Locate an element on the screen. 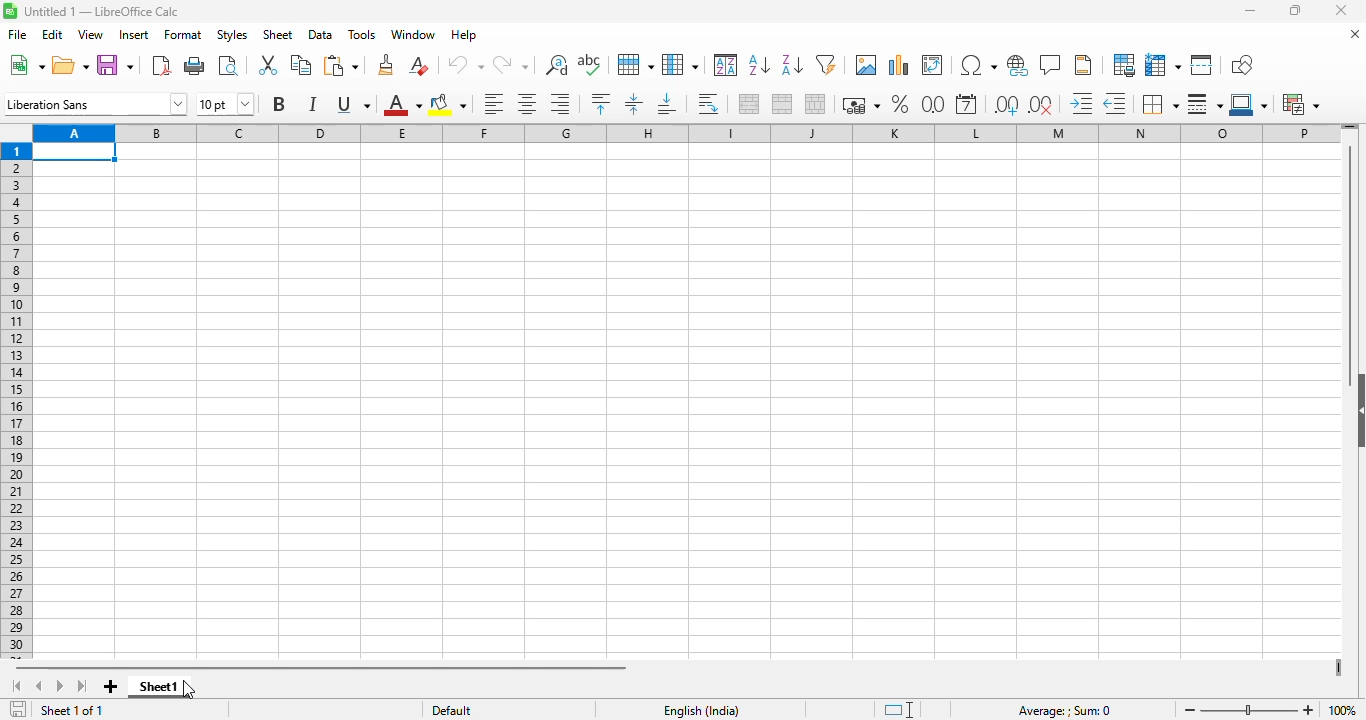  print is located at coordinates (195, 66).